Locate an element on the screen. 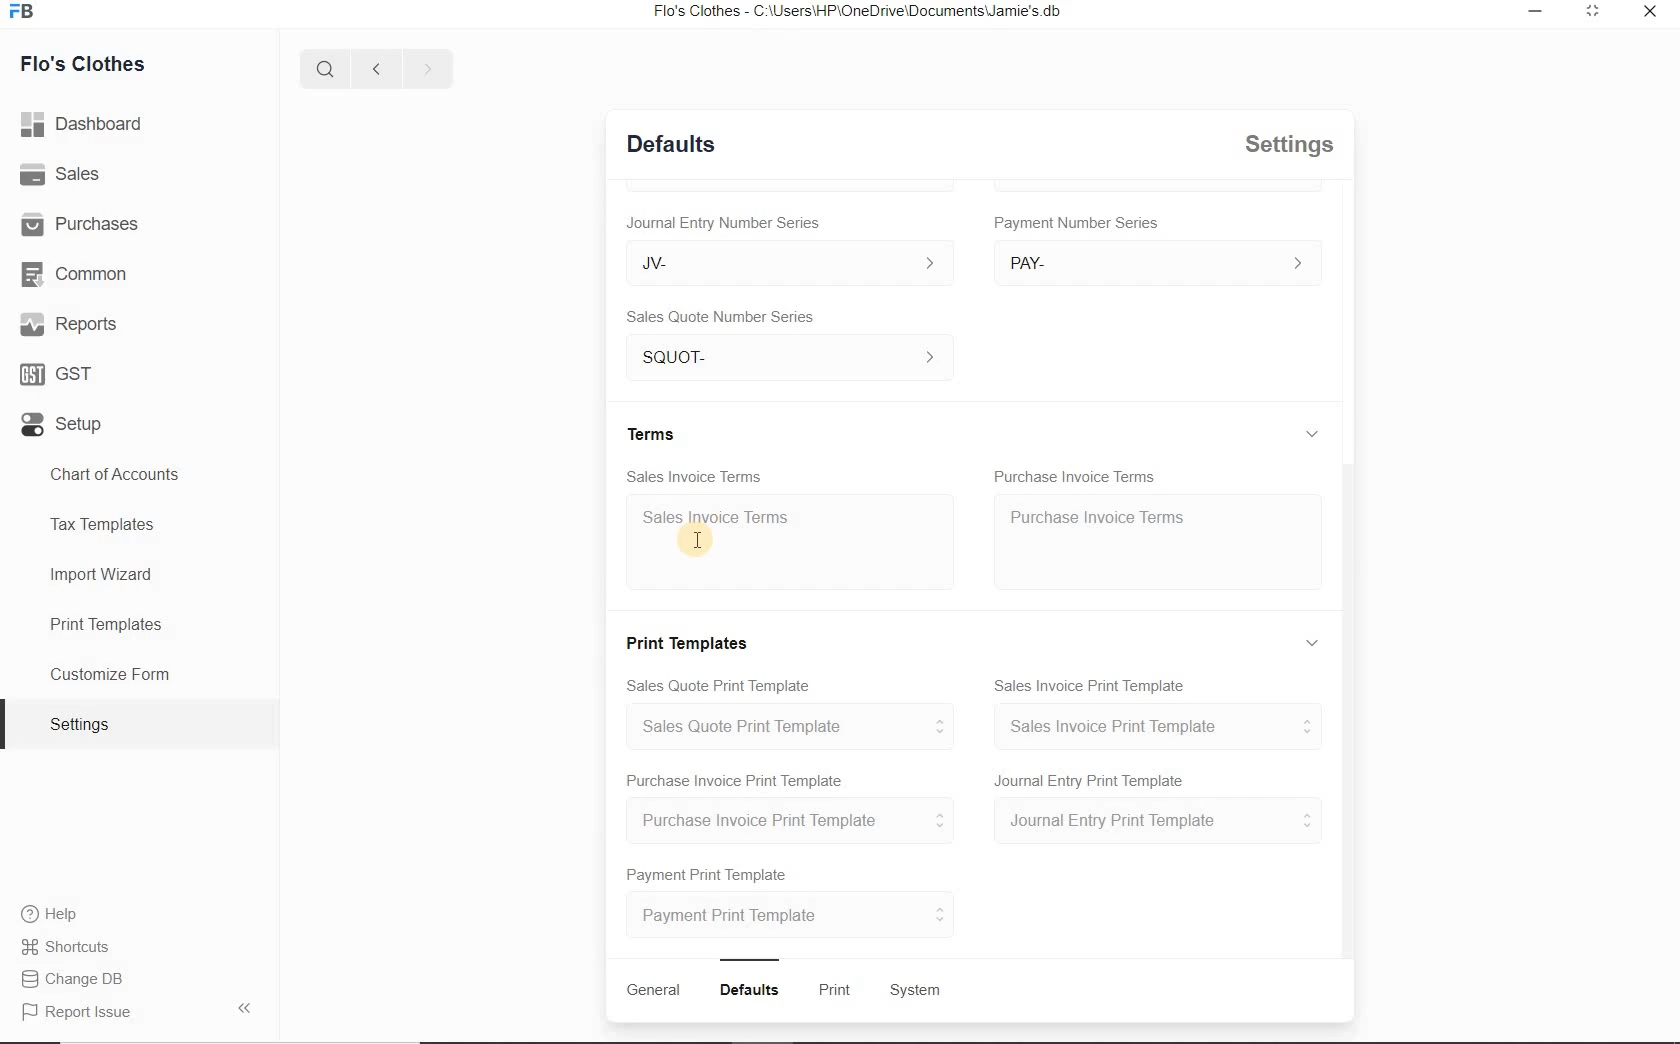 Image resolution: width=1680 pixels, height=1044 pixels. Sales is located at coordinates (65, 177).